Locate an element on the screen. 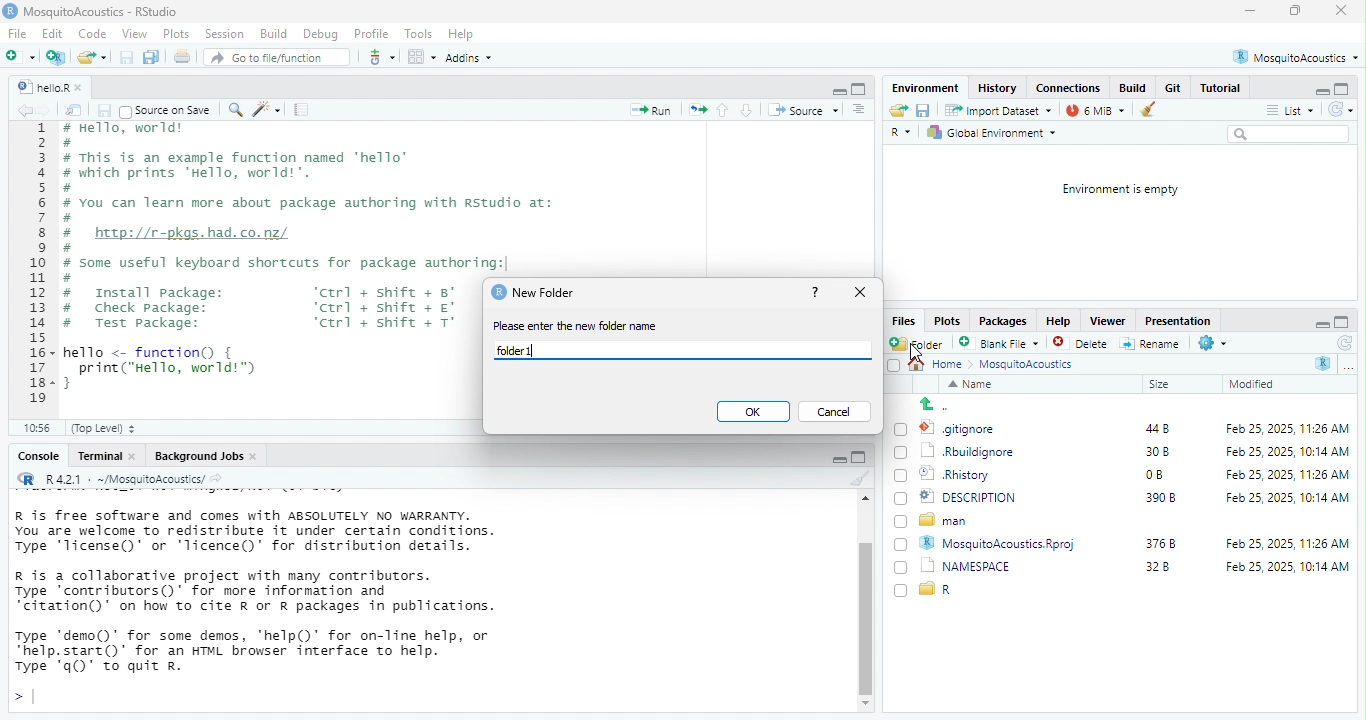  New Folder is located at coordinates (550, 294).